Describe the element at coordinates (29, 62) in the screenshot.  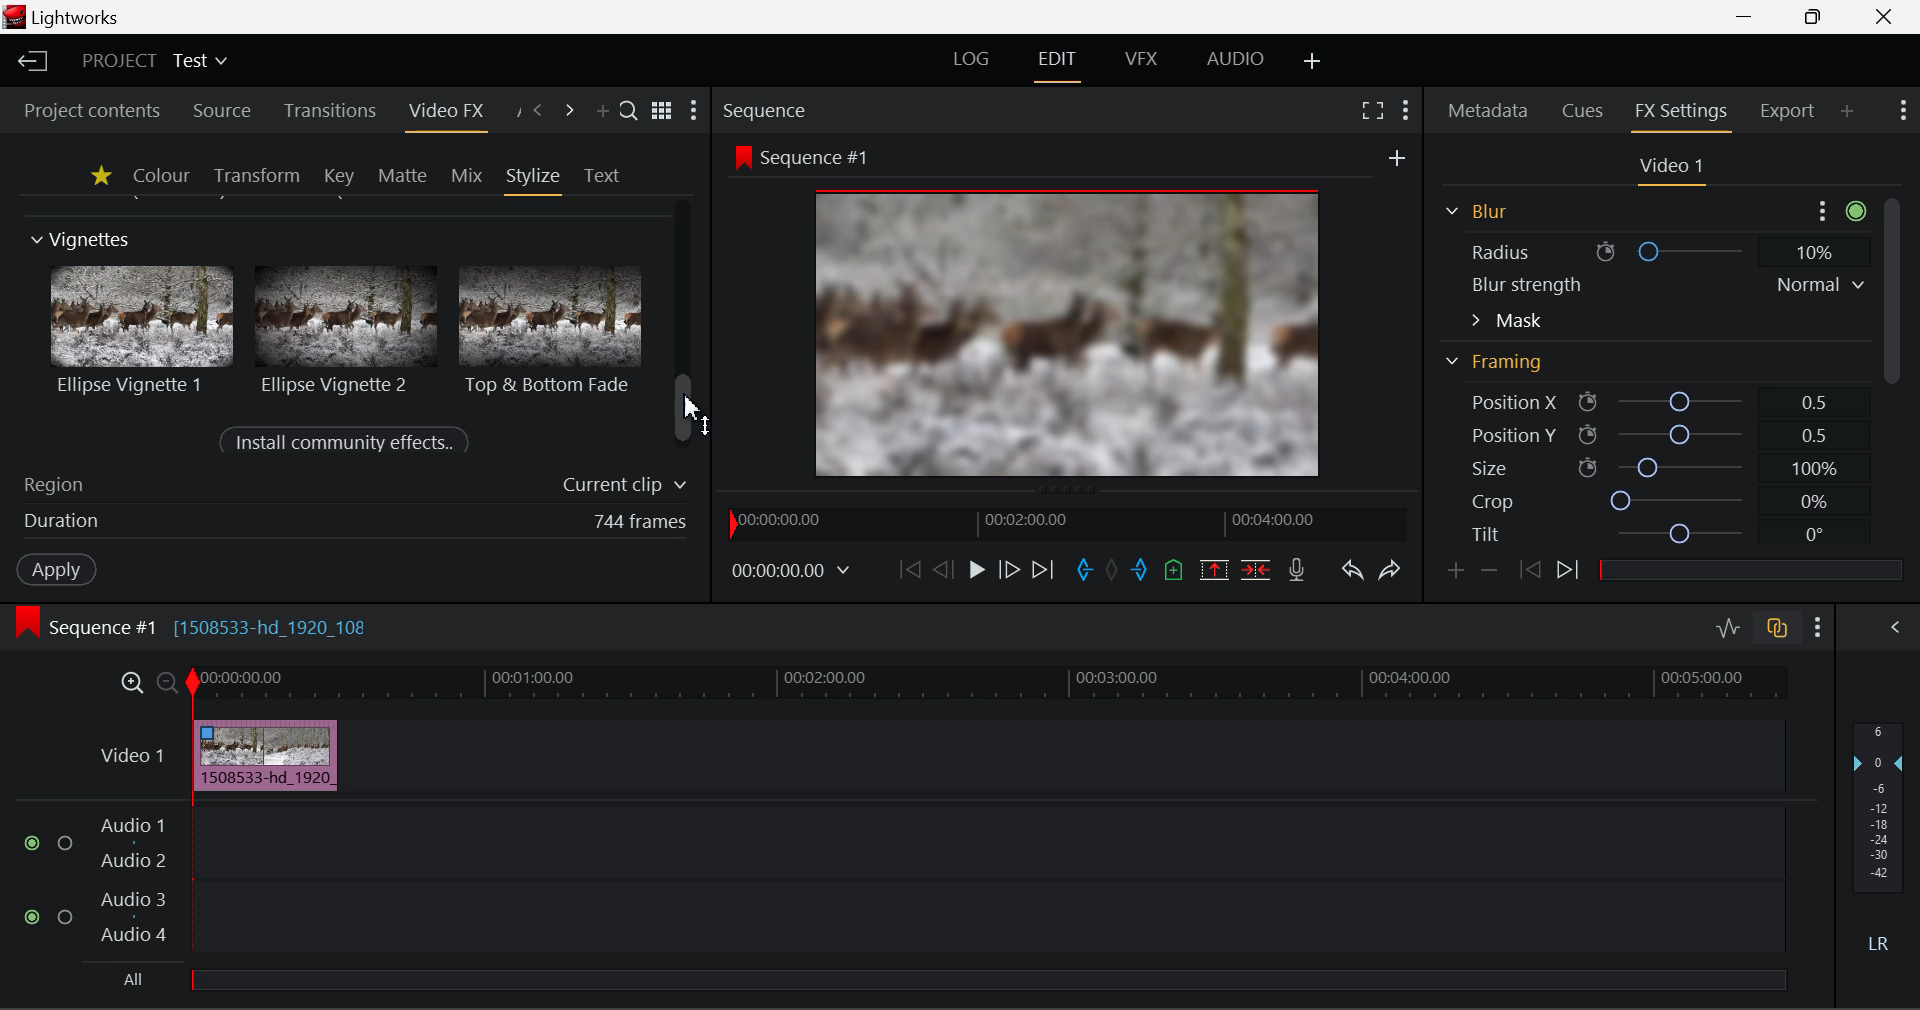
I see `Back to Homepage` at that location.